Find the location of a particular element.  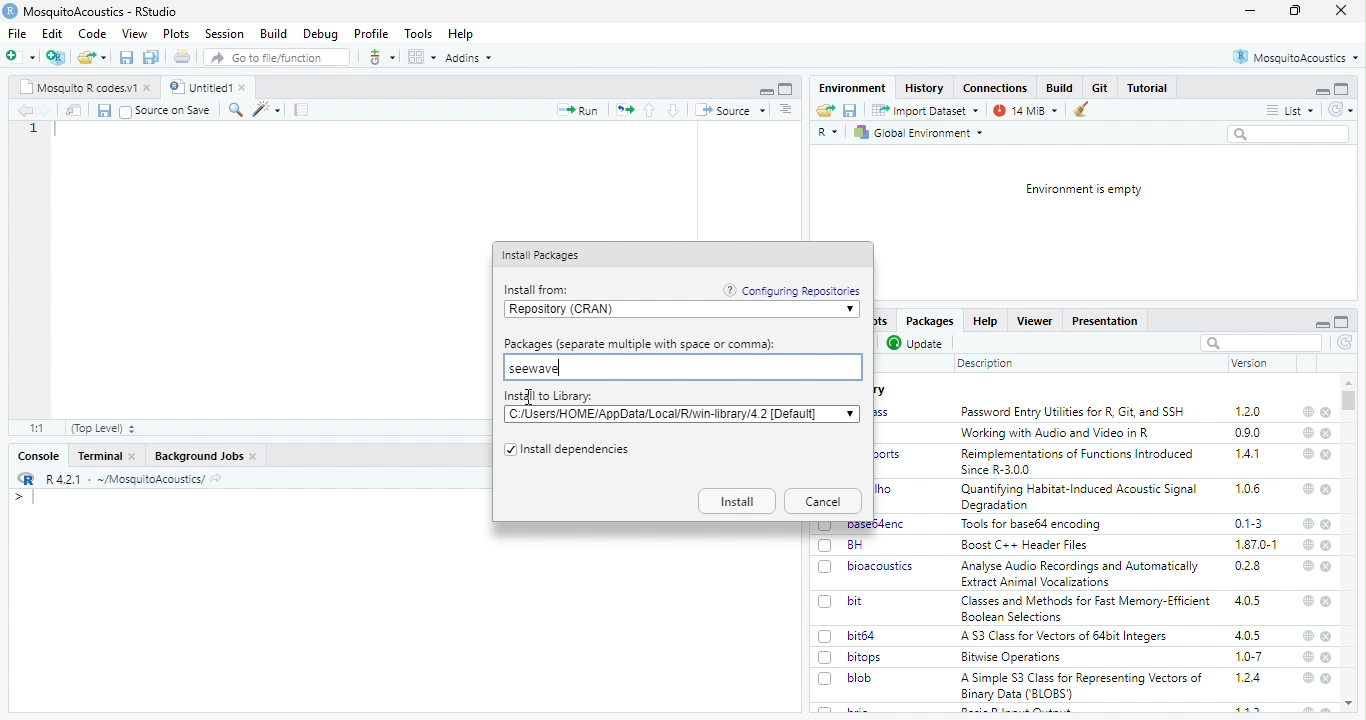

sync is located at coordinates (1346, 343).